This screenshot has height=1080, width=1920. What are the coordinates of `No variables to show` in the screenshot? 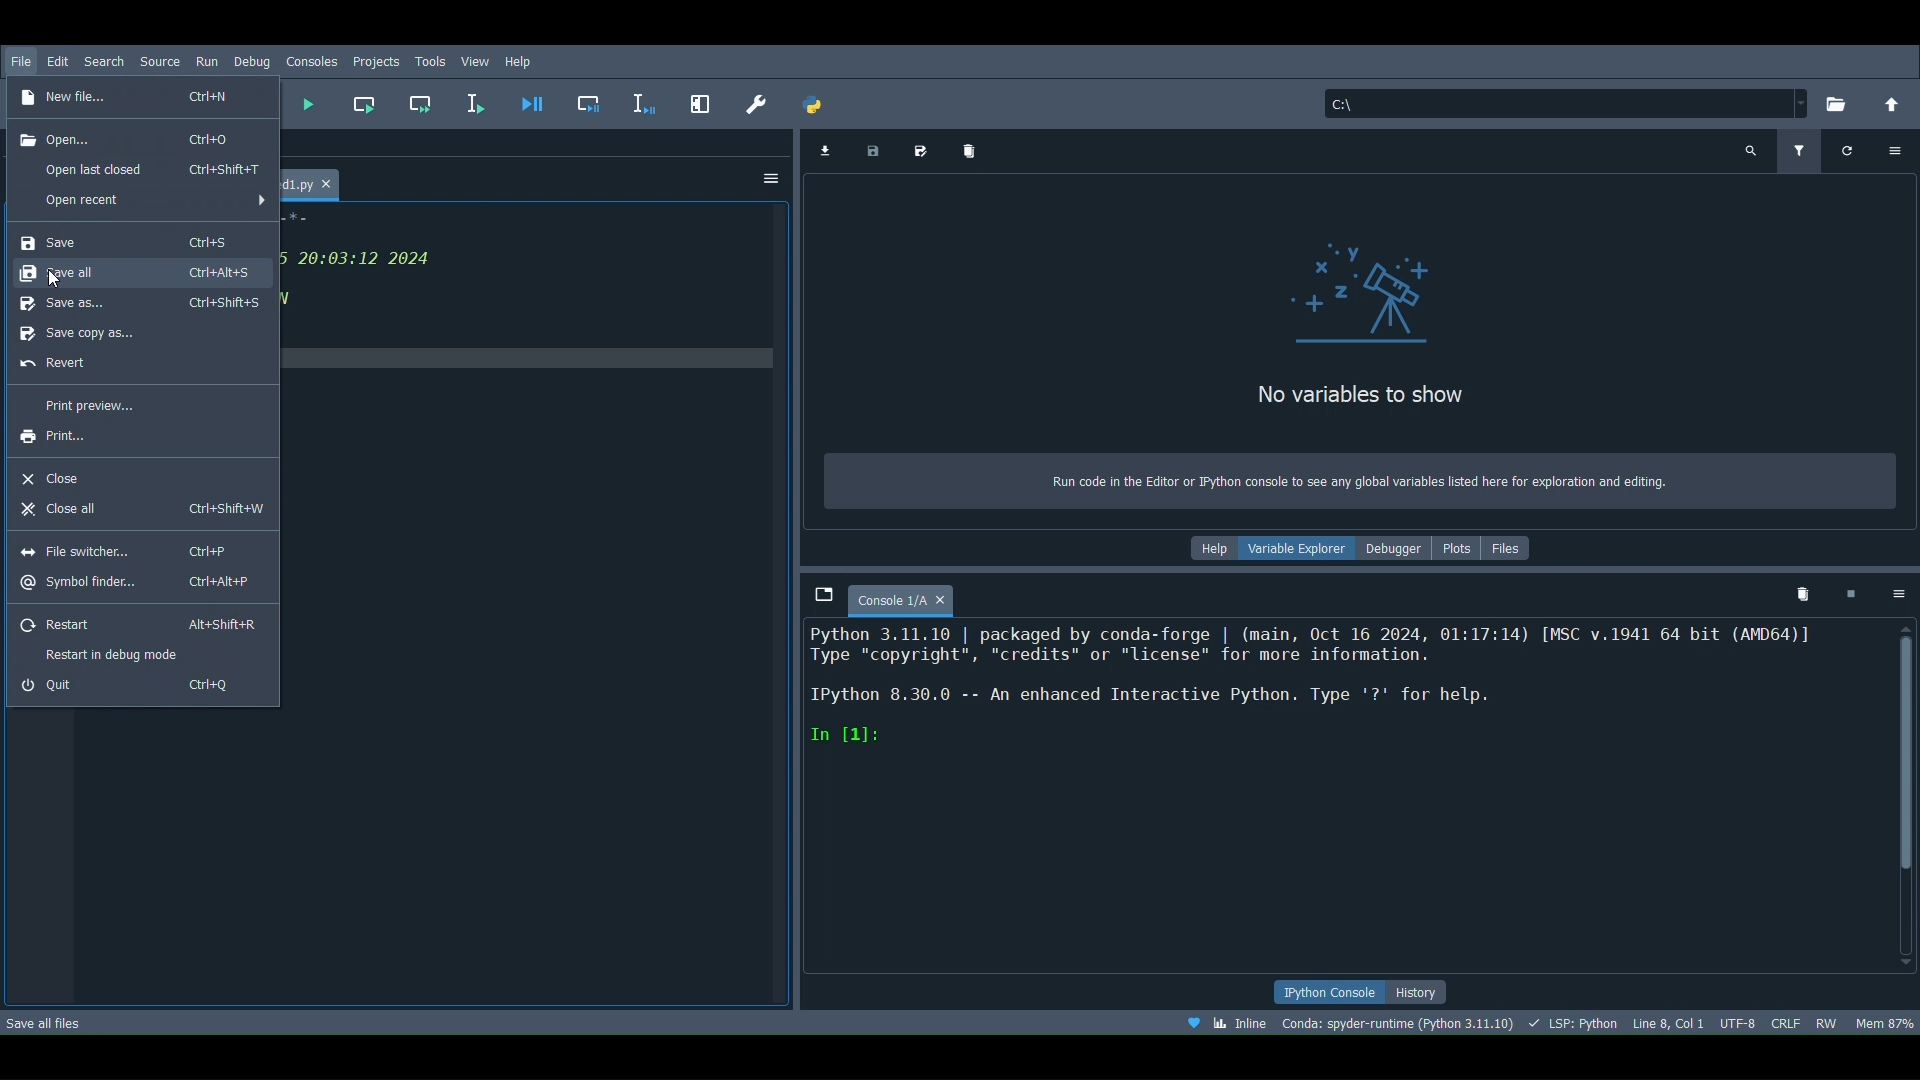 It's located at (1332, 400).